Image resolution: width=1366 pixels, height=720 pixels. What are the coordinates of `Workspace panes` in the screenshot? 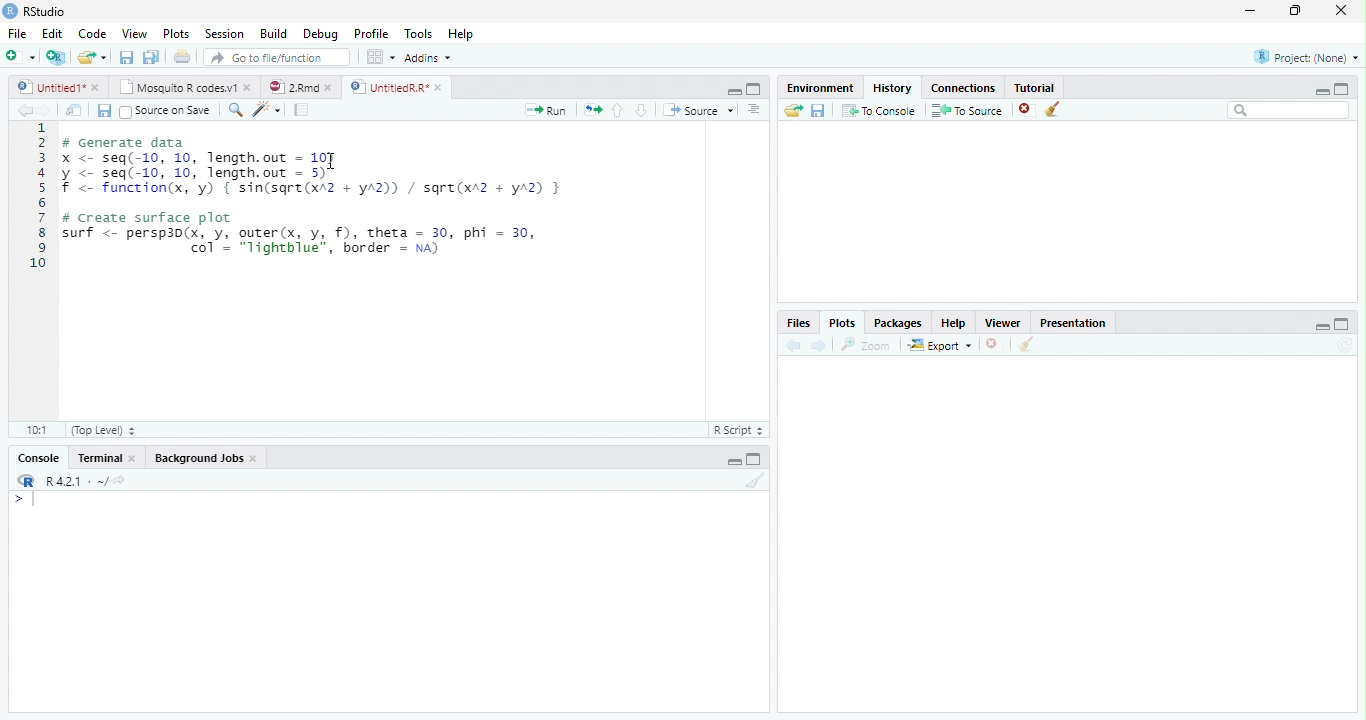 It's located at (379, 56).